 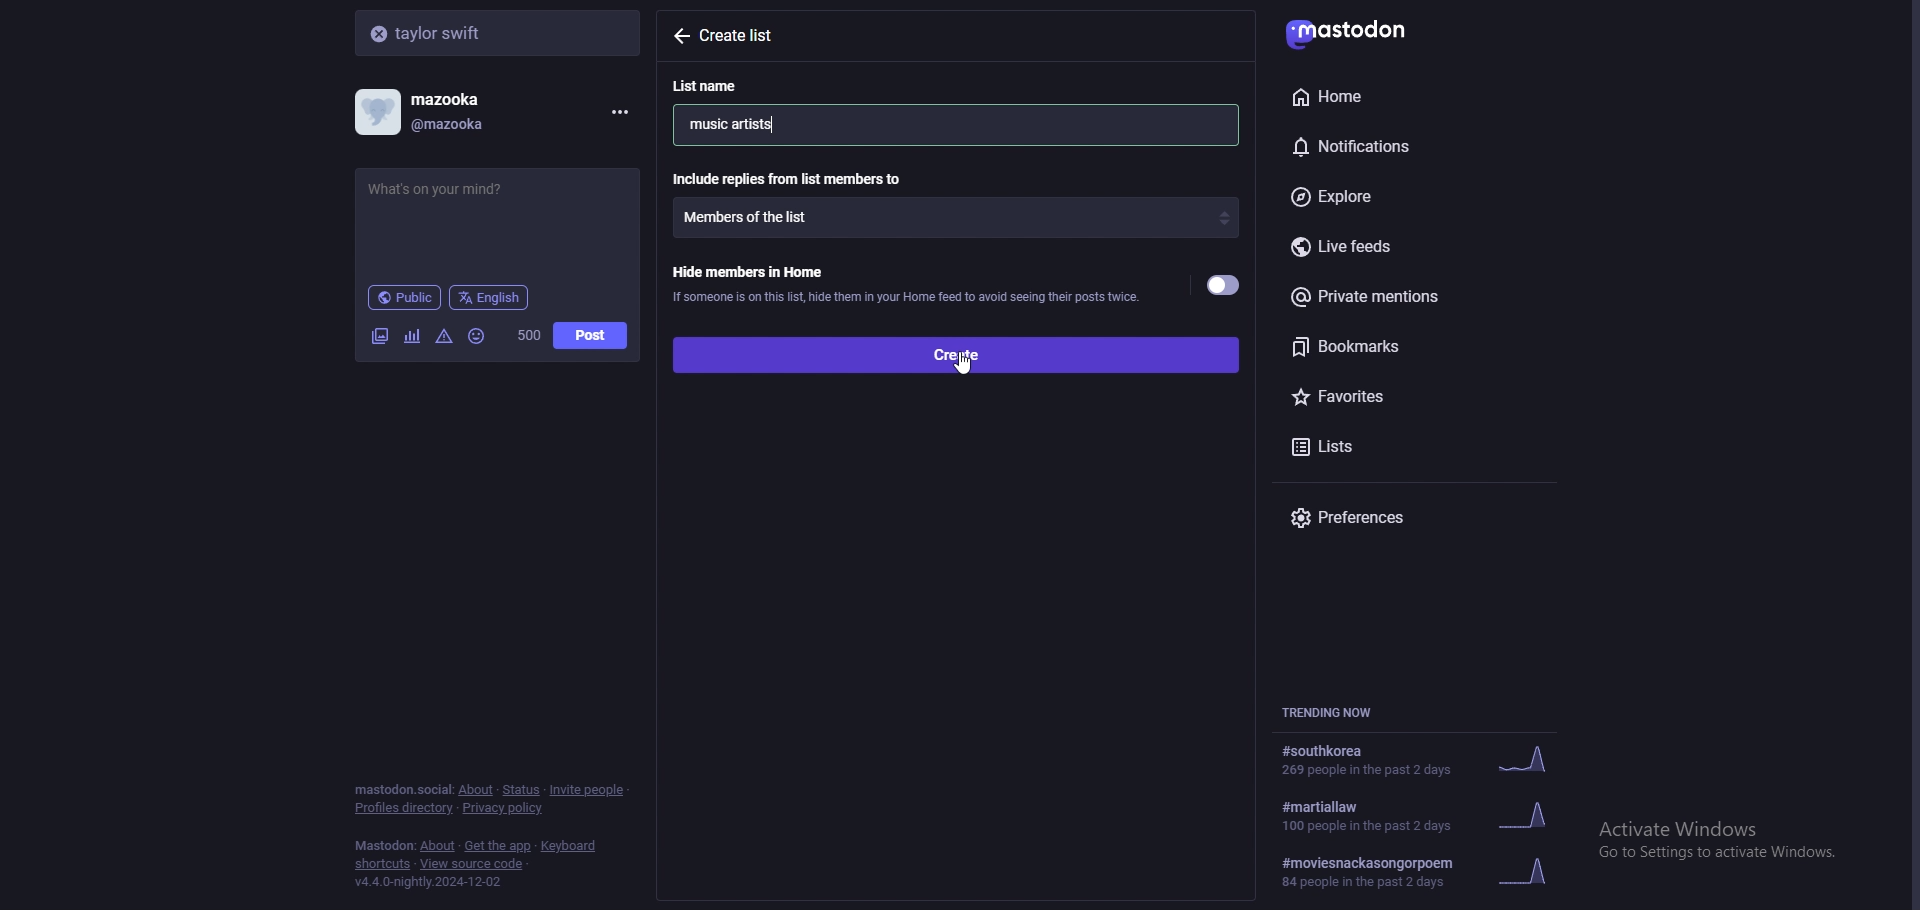 I want to click on trending, so click(x=1430, y=814).